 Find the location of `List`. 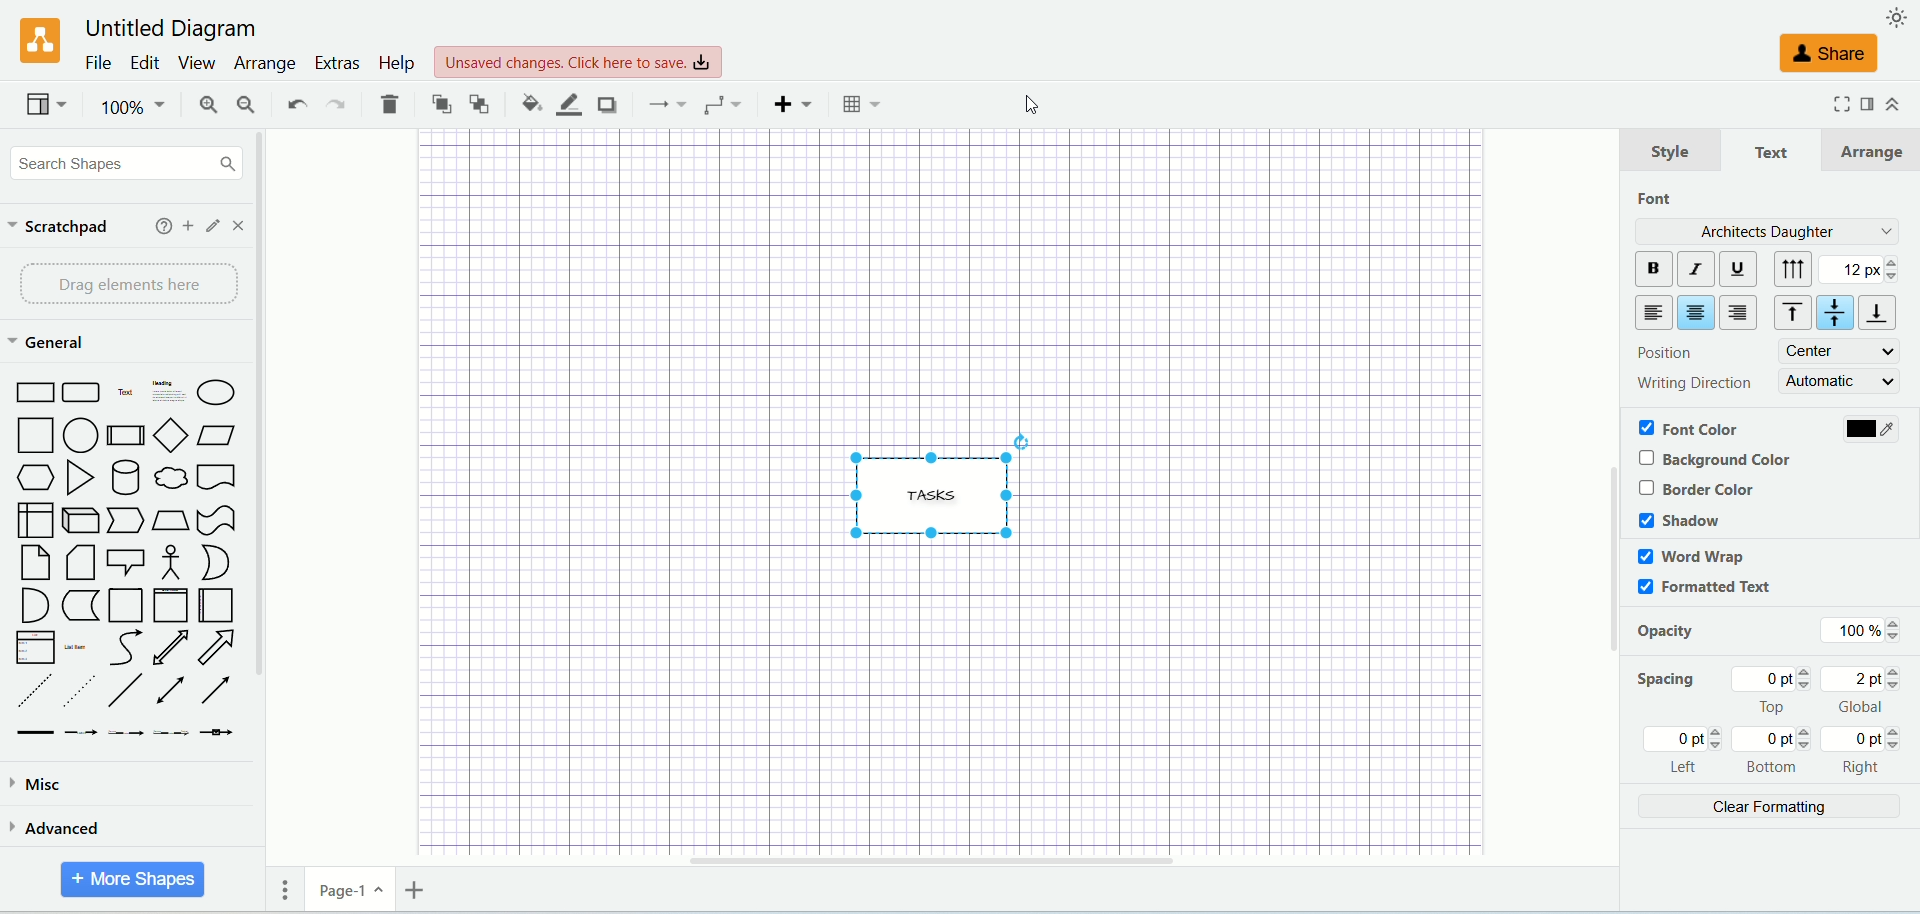

List is located at coordinates (35, 647).